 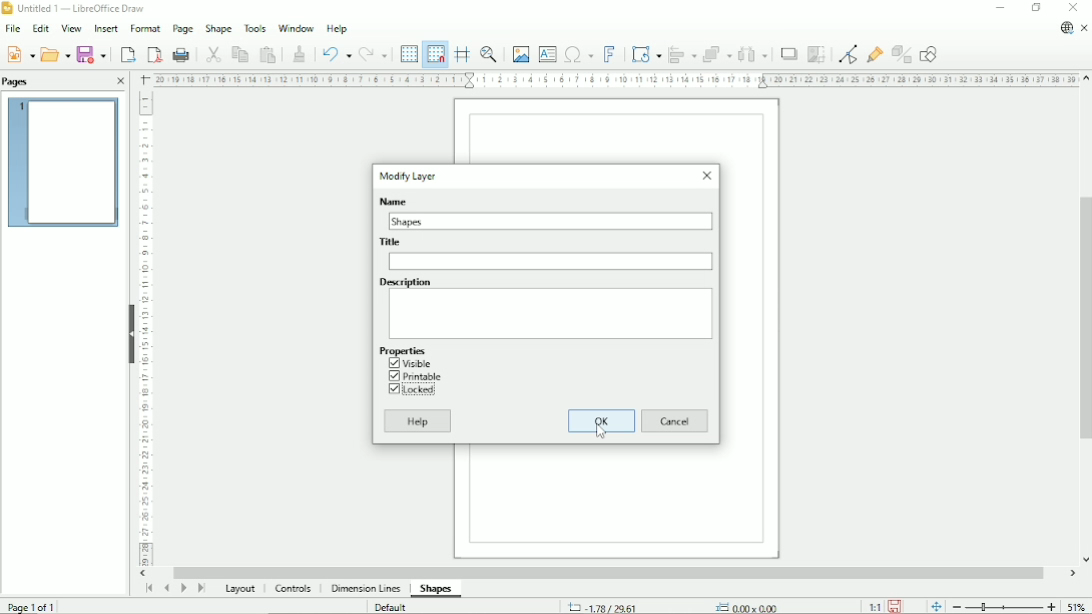 What do you see at coordinates (682, 53) in the screenshot?
I see `Align objects` at bounding box center [682, 53].